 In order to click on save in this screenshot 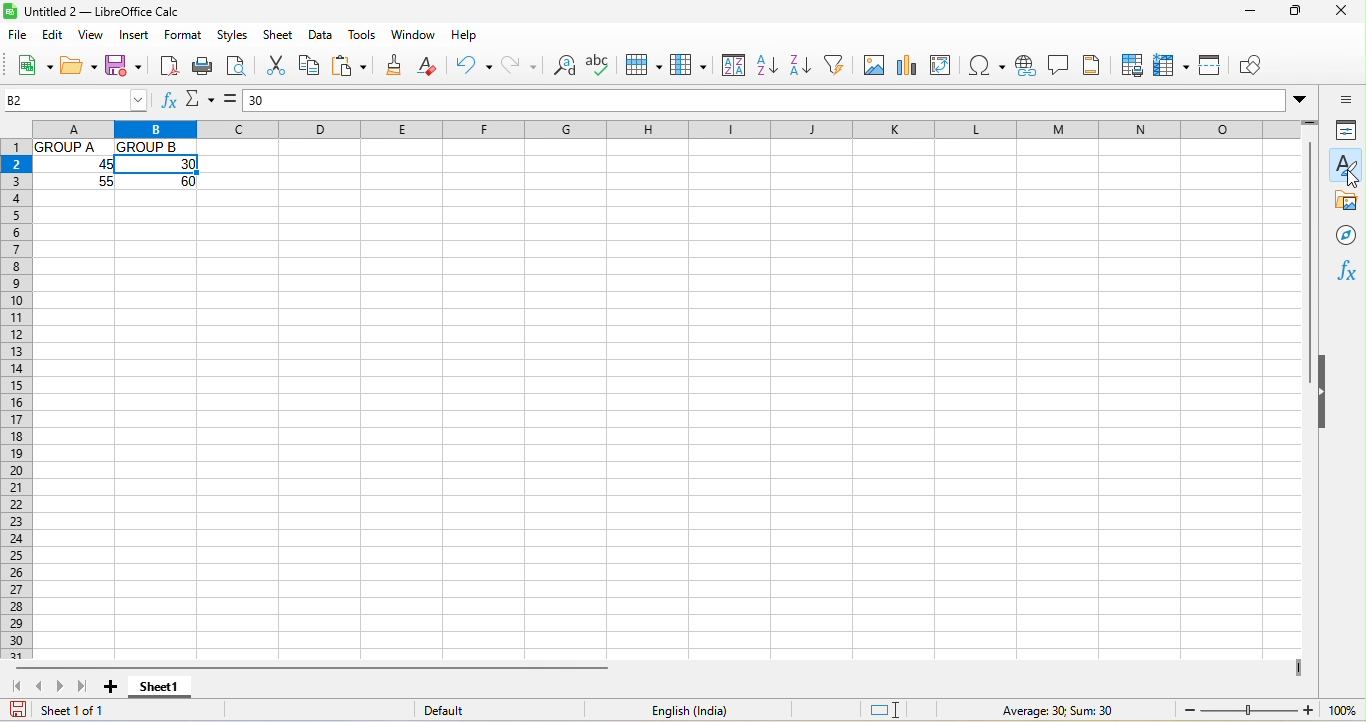, I will do `click(124, 65)`.